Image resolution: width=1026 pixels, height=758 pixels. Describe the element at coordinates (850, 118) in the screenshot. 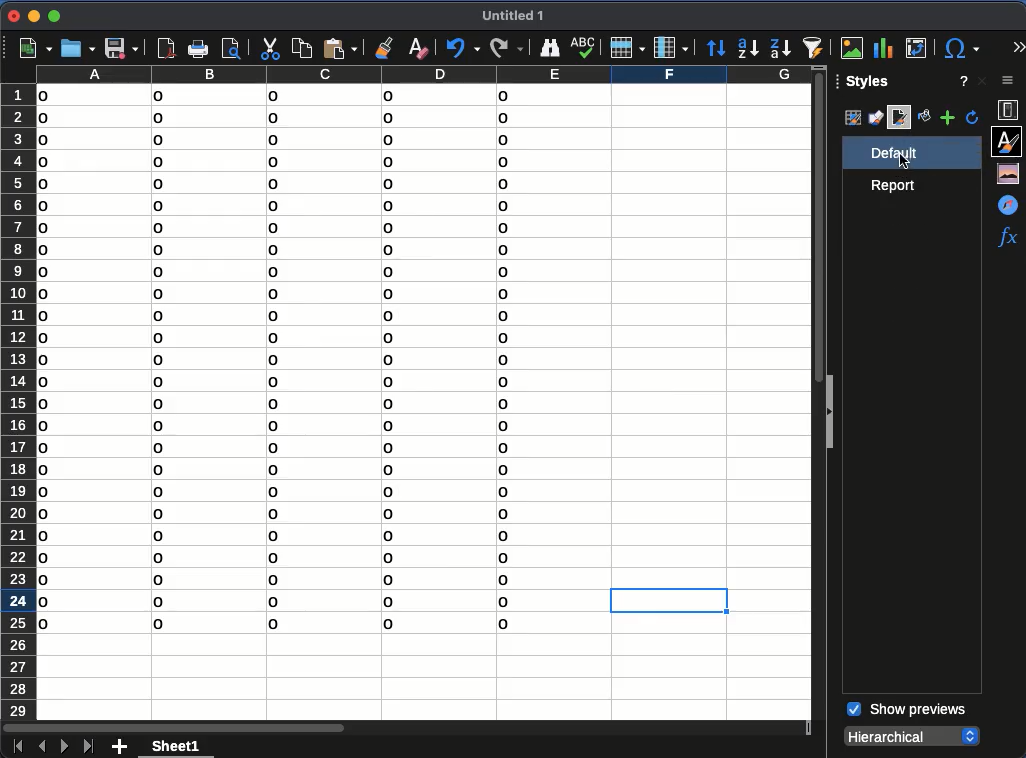

I see `cell styles` at that location.